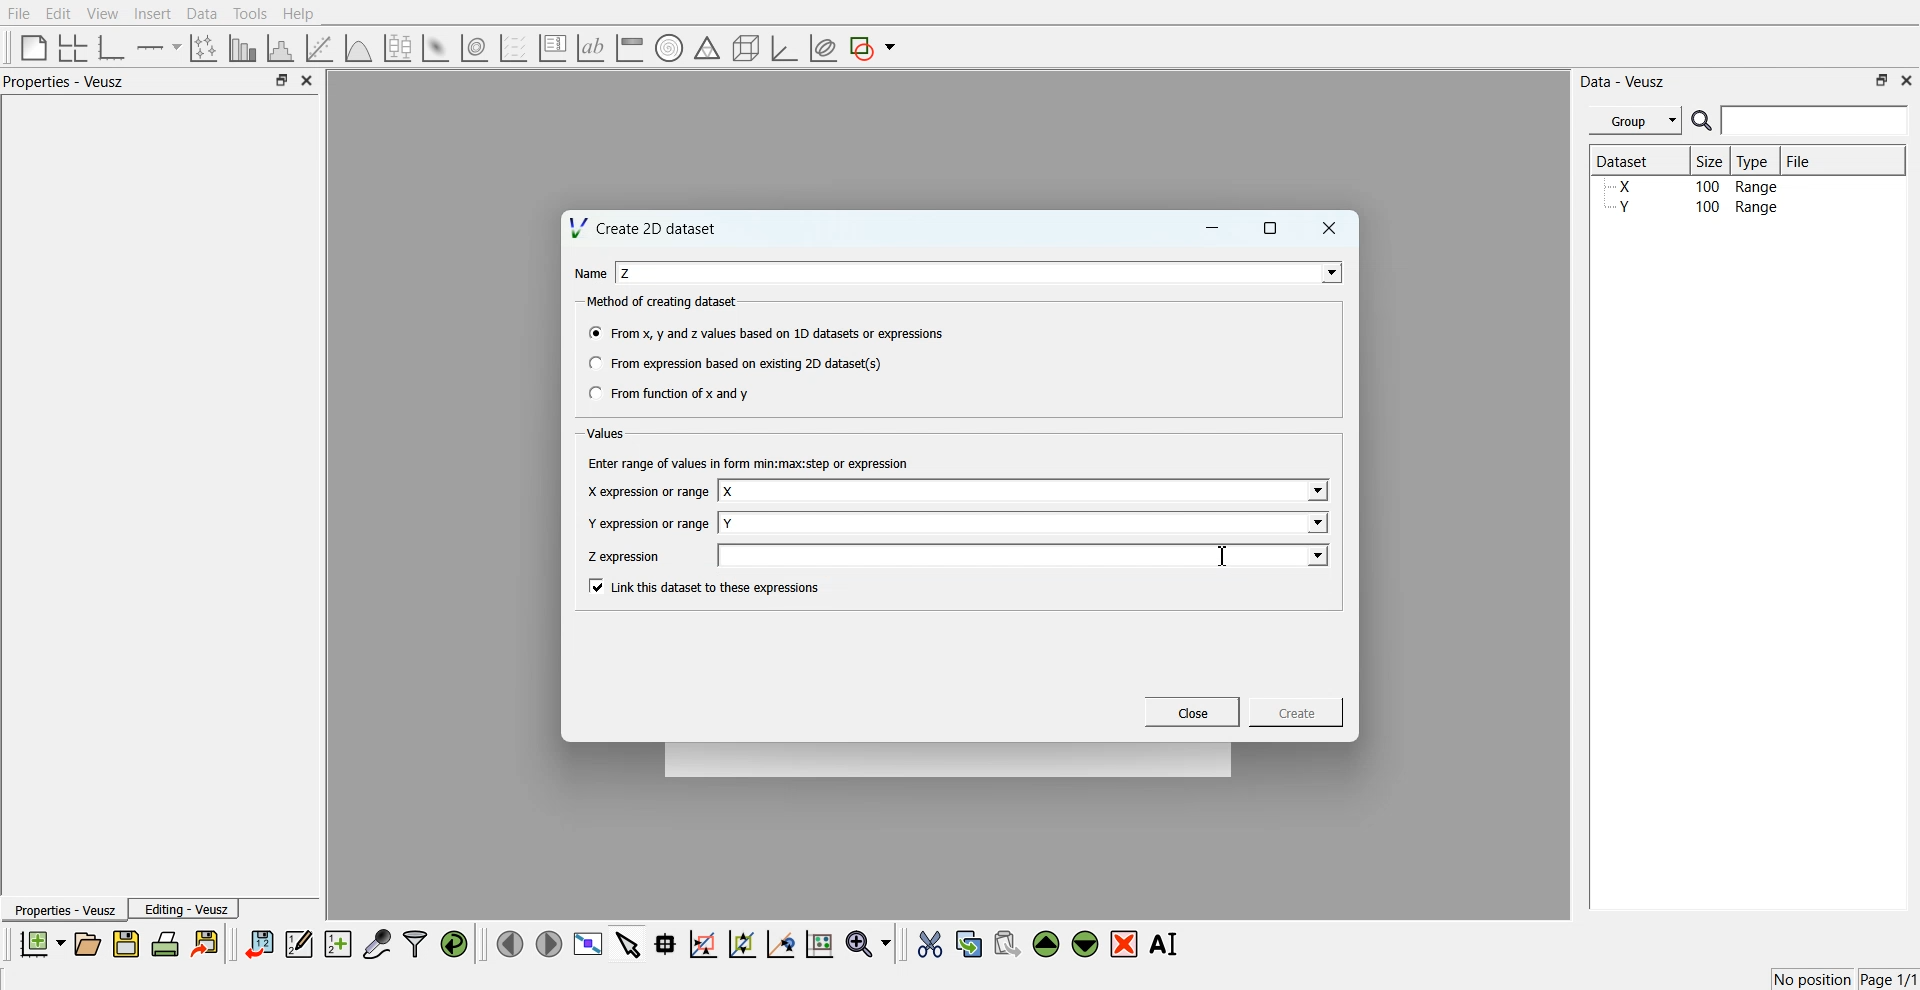  I want to click on View, so click(103, 14).